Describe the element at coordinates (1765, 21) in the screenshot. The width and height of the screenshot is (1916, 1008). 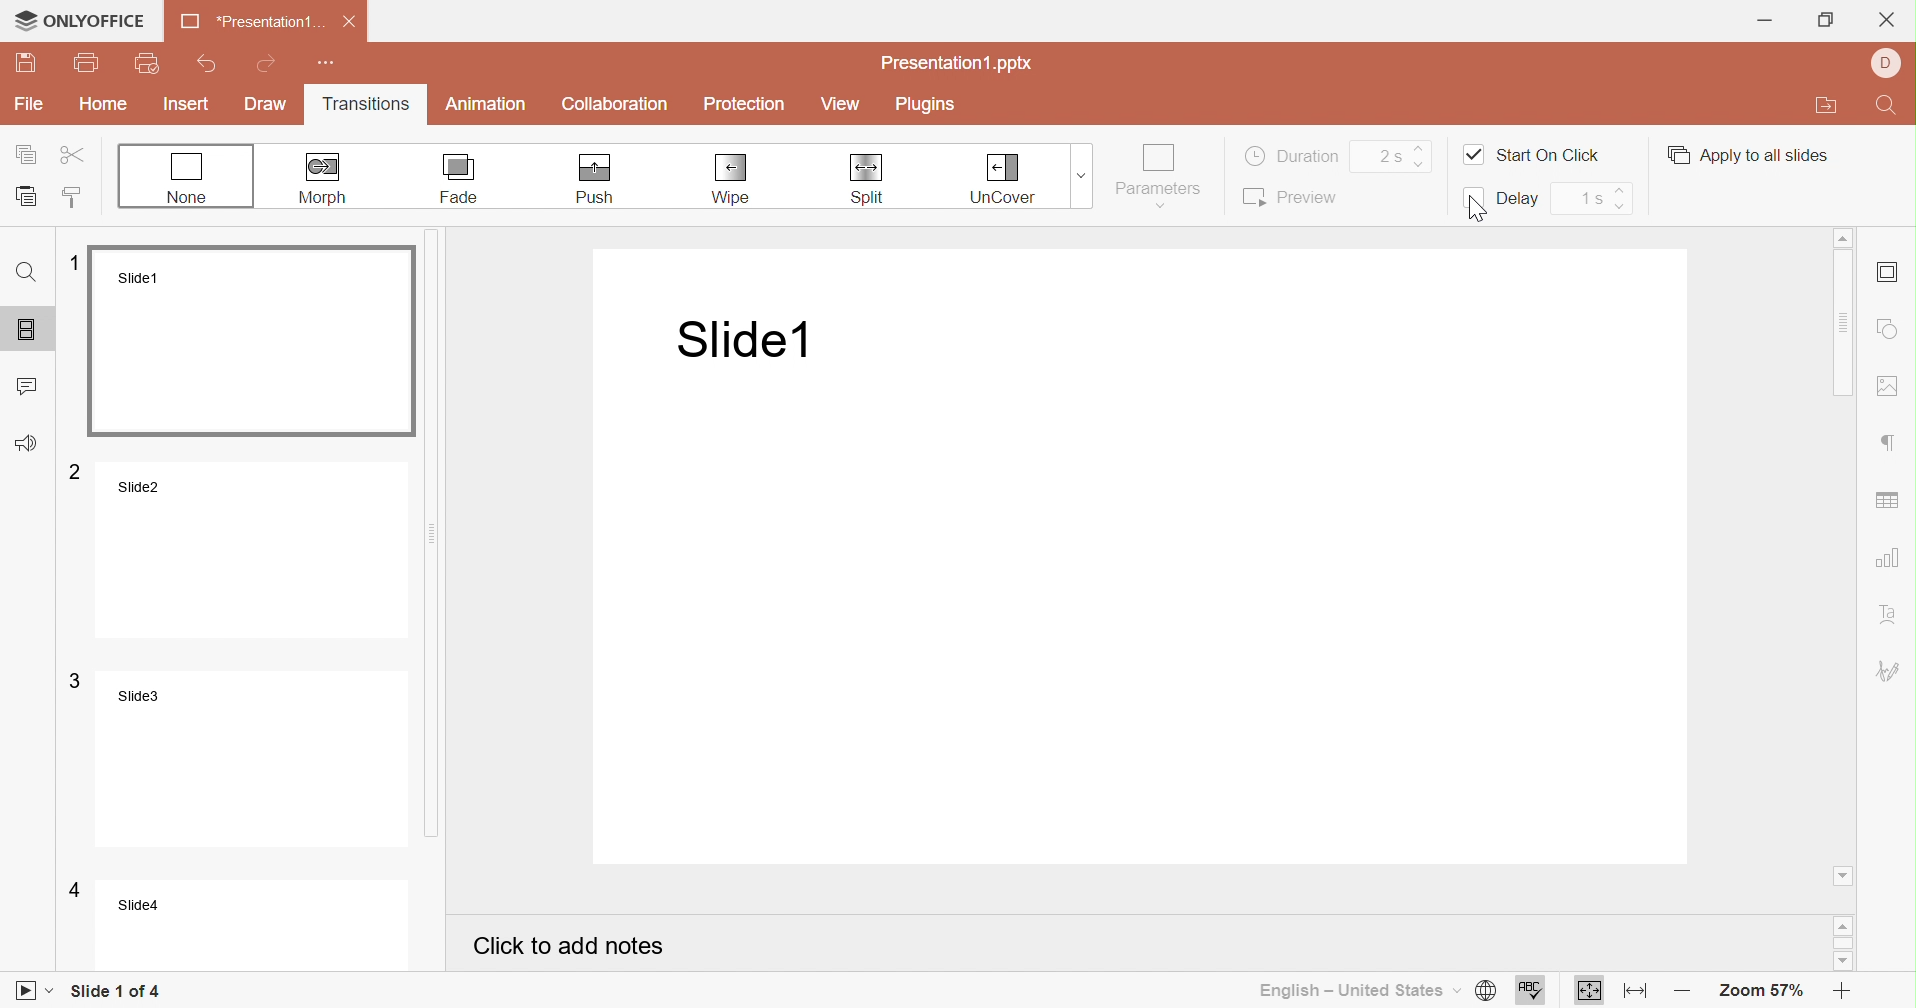
I see `Minimize` at that location.